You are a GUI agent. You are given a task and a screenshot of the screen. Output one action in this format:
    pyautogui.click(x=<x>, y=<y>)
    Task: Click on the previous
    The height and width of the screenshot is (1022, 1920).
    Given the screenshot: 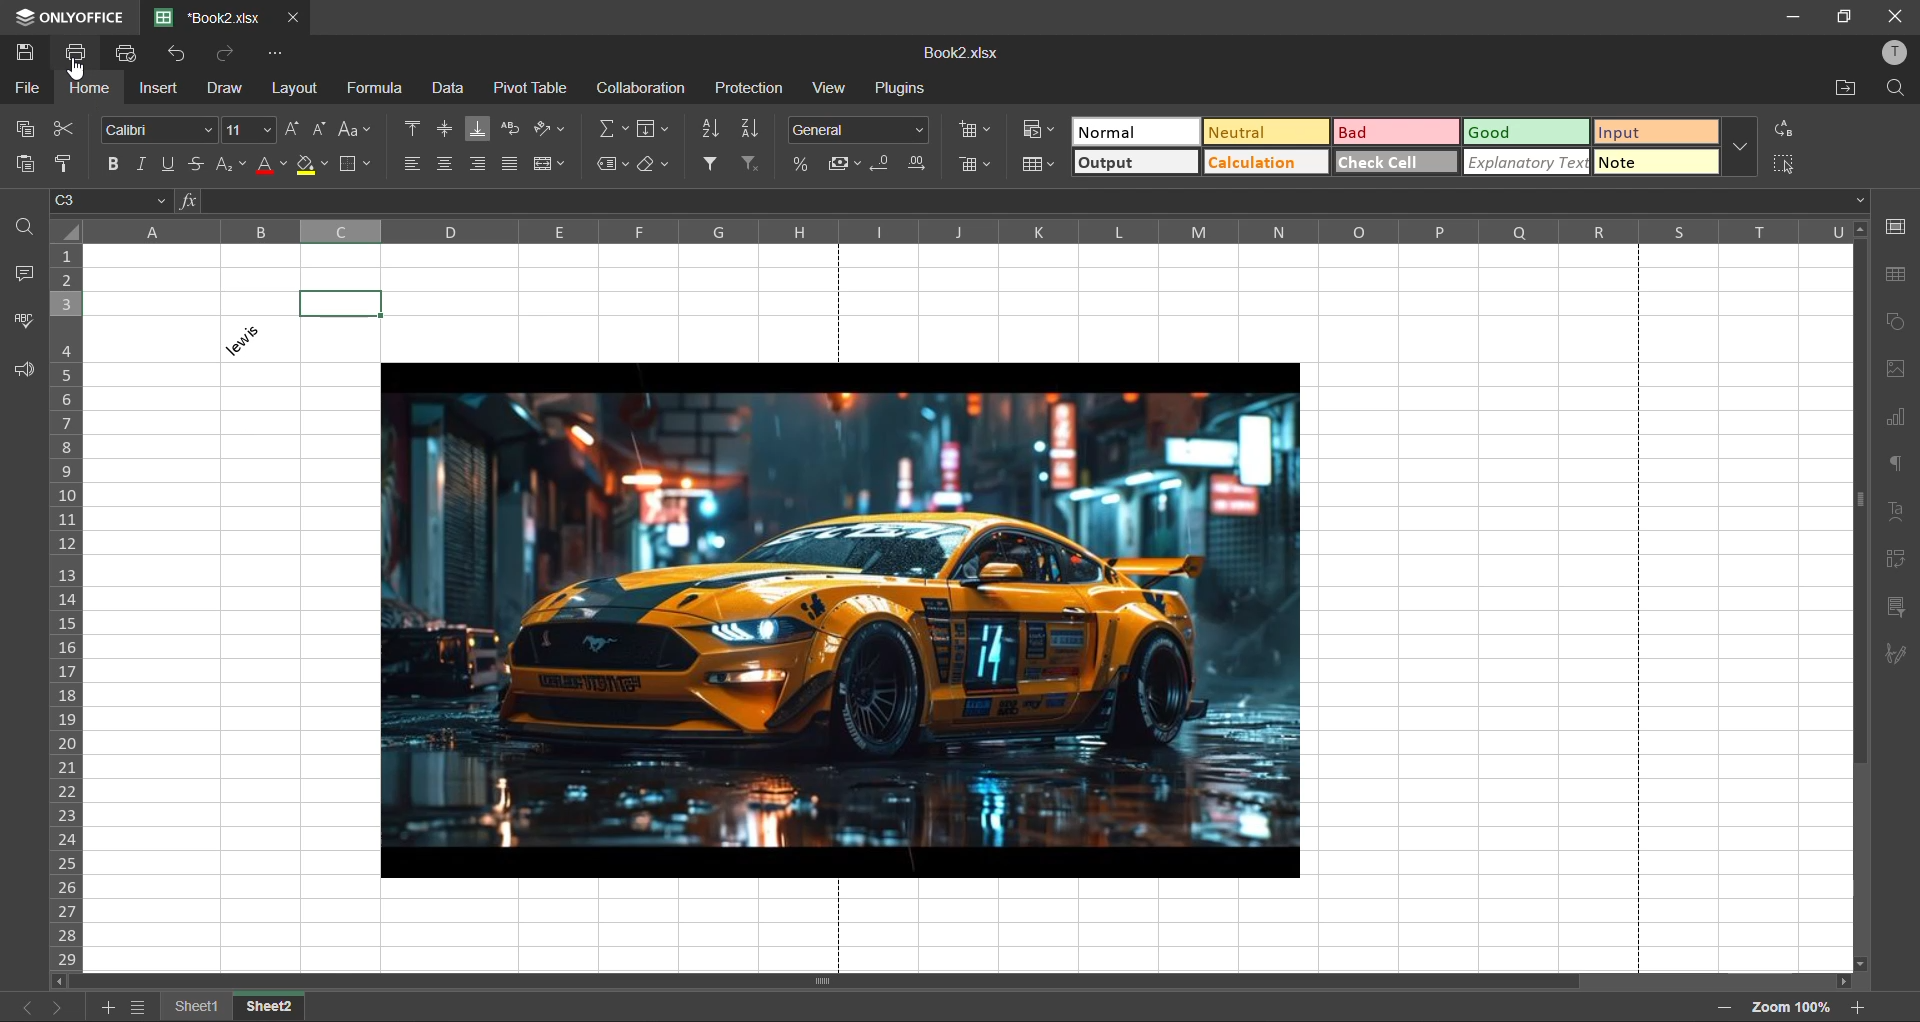 What is the action you would take?
    pyautogui.click(x=22, y=1005)
    